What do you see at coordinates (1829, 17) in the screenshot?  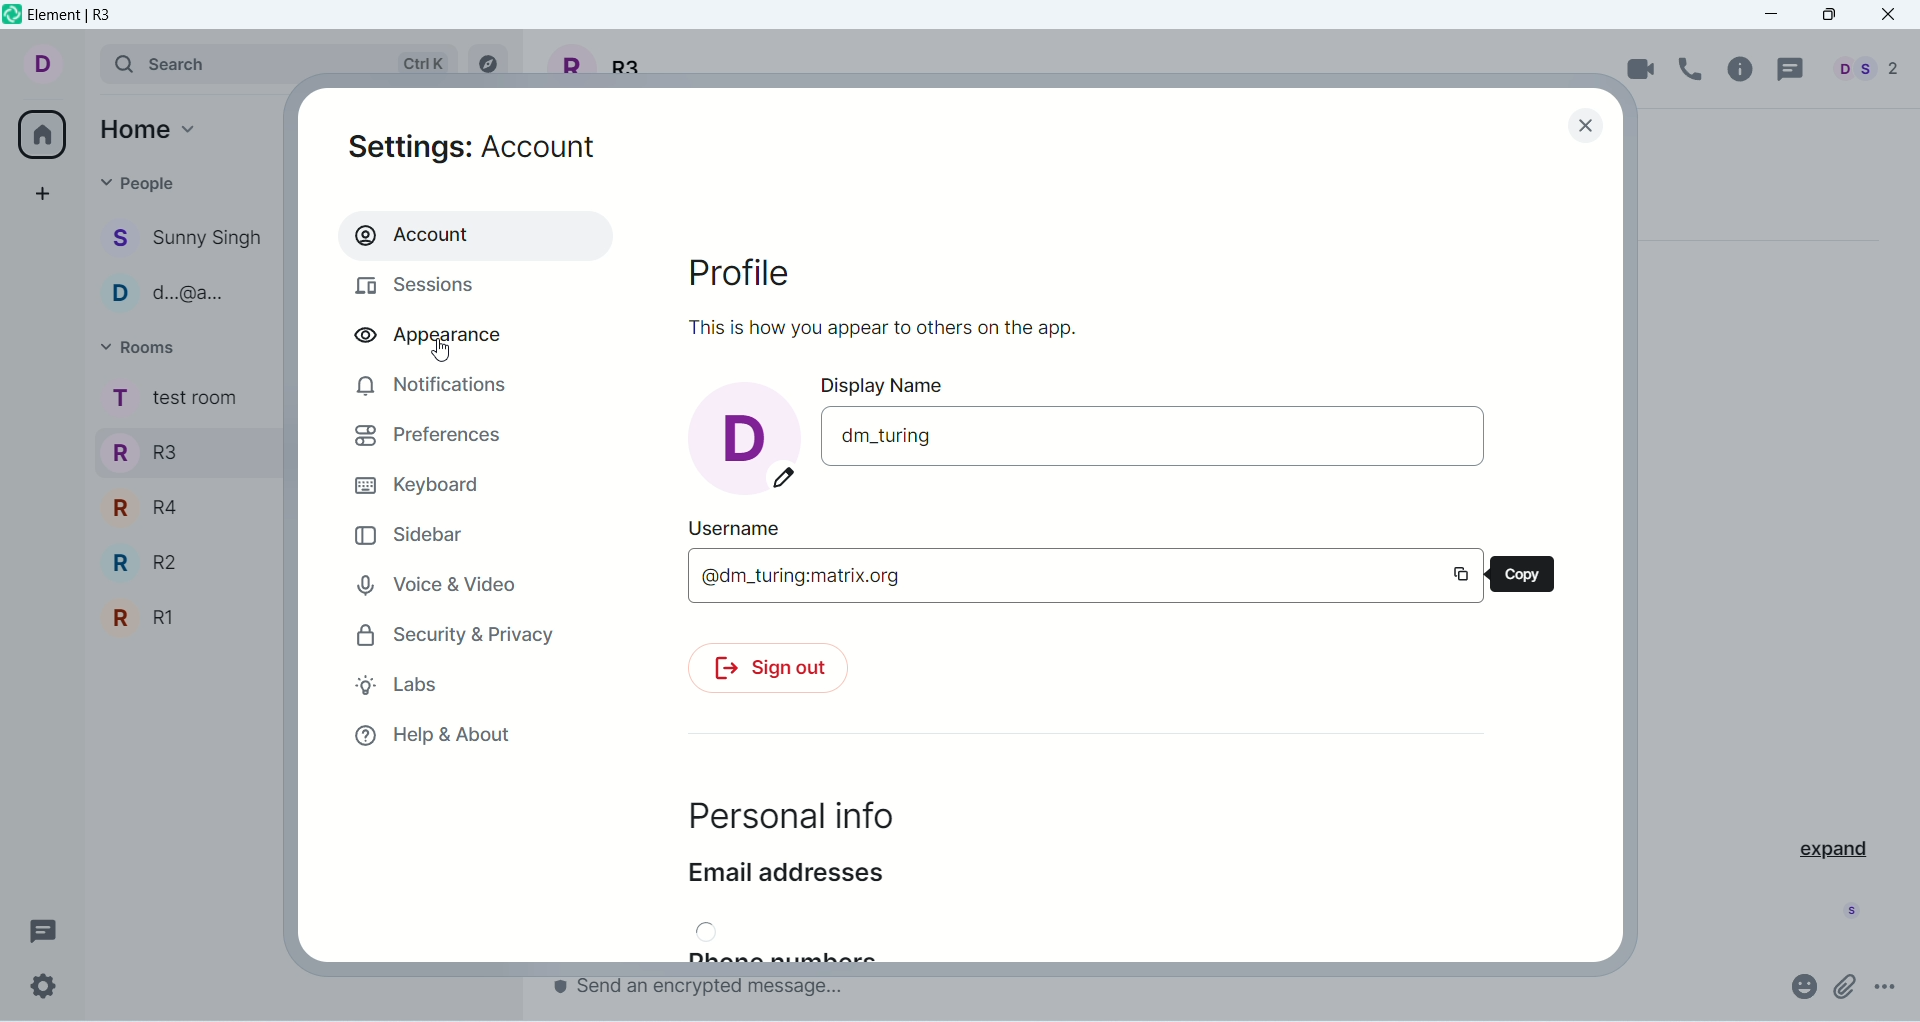 I see `maximize` at bounding box center [1829, 17].